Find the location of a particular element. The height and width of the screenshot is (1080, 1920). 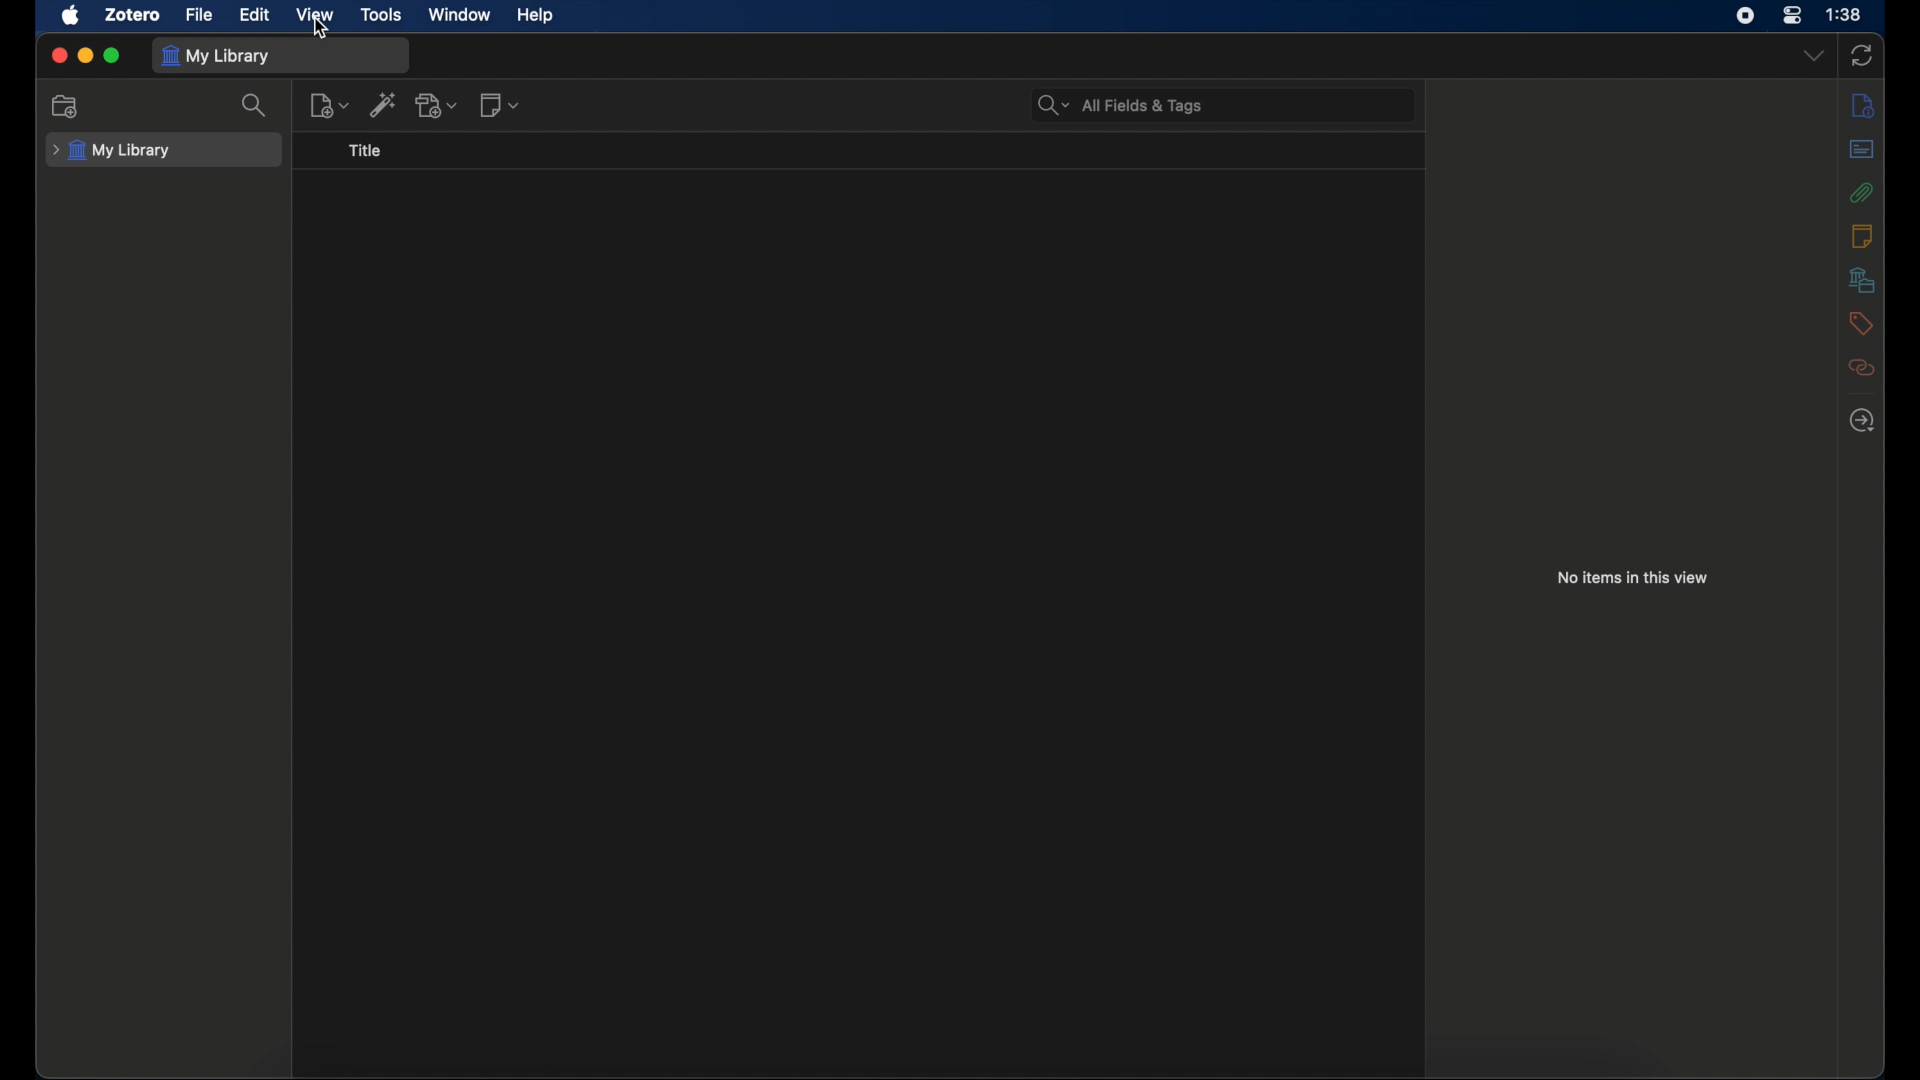

search is located at coordinates (256, 105).